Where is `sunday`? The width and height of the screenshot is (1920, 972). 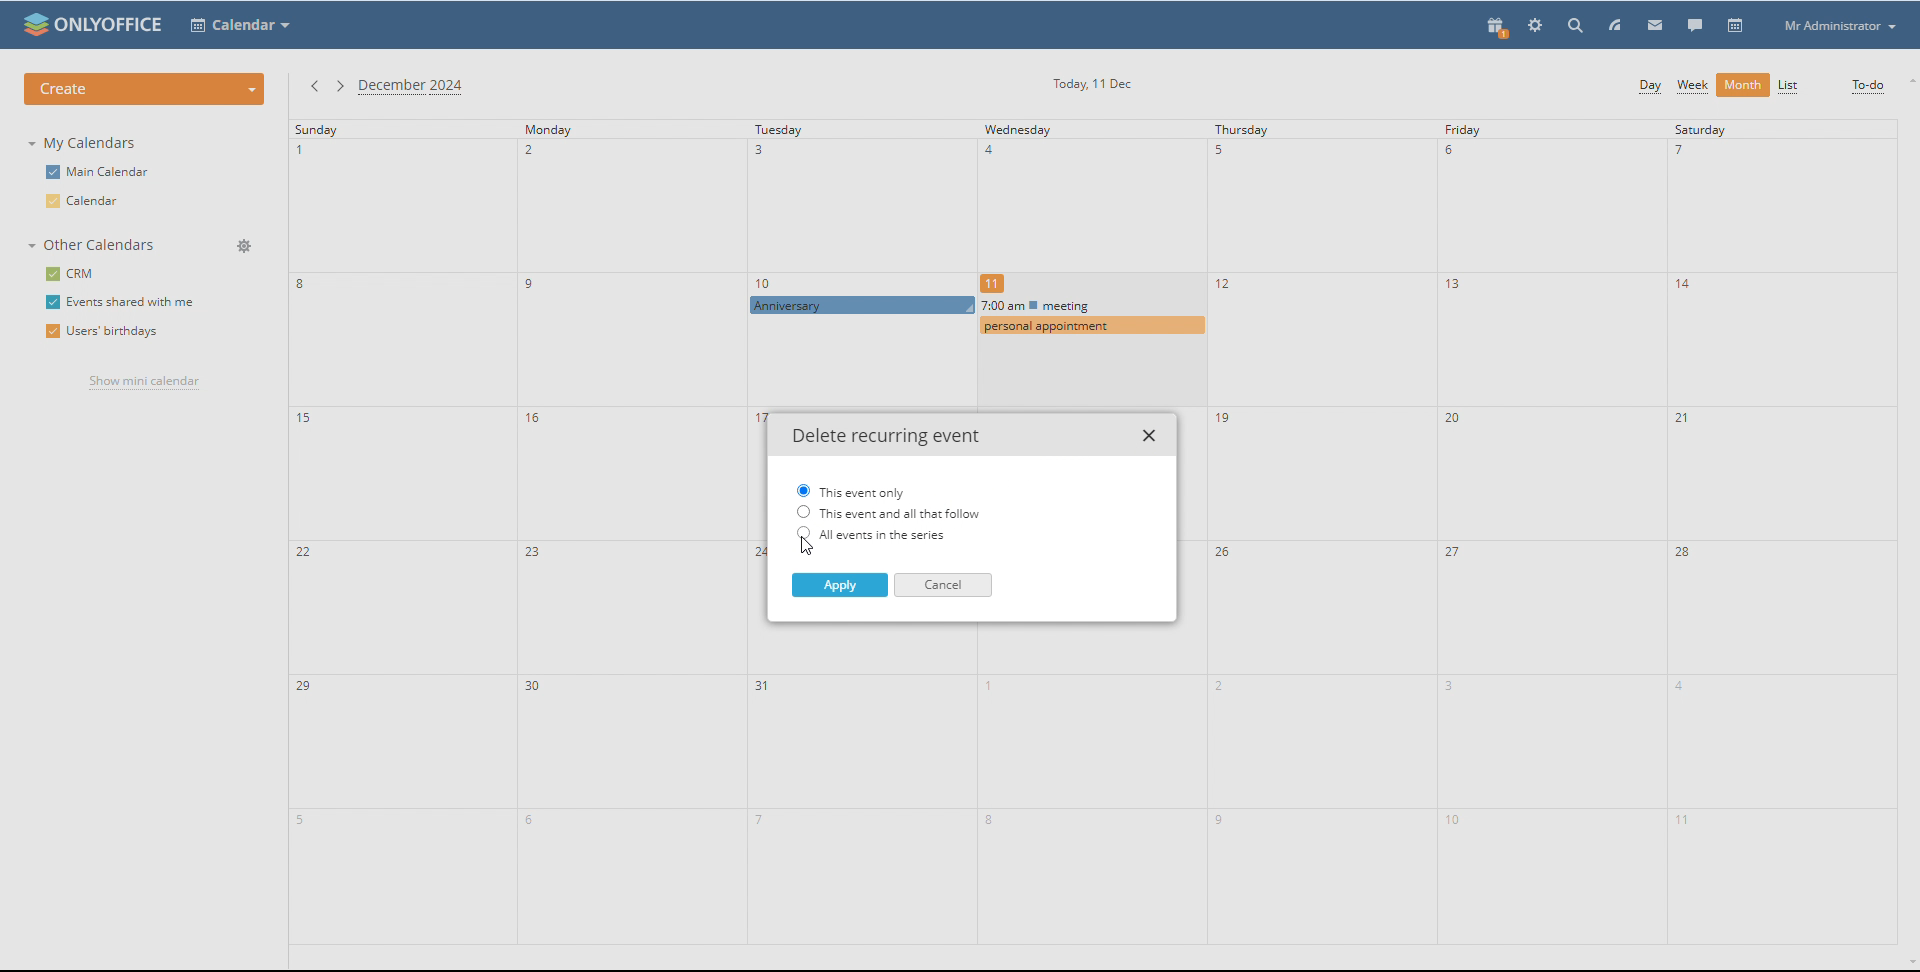
sunday is located at coordinates (403, 532).